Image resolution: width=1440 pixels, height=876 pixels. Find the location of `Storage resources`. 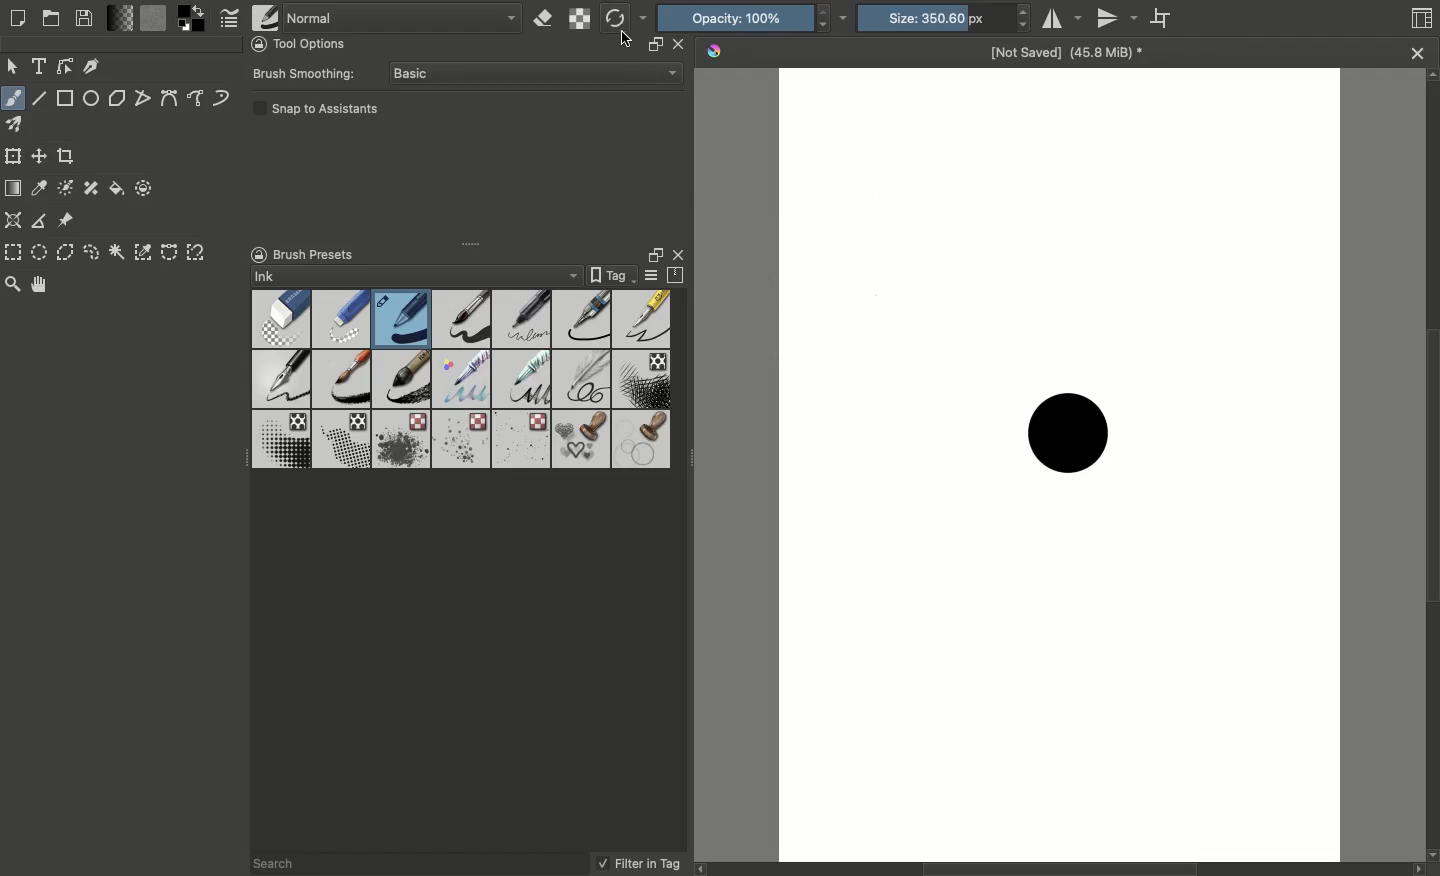

Storage resources is located at coordinates (679, 276).